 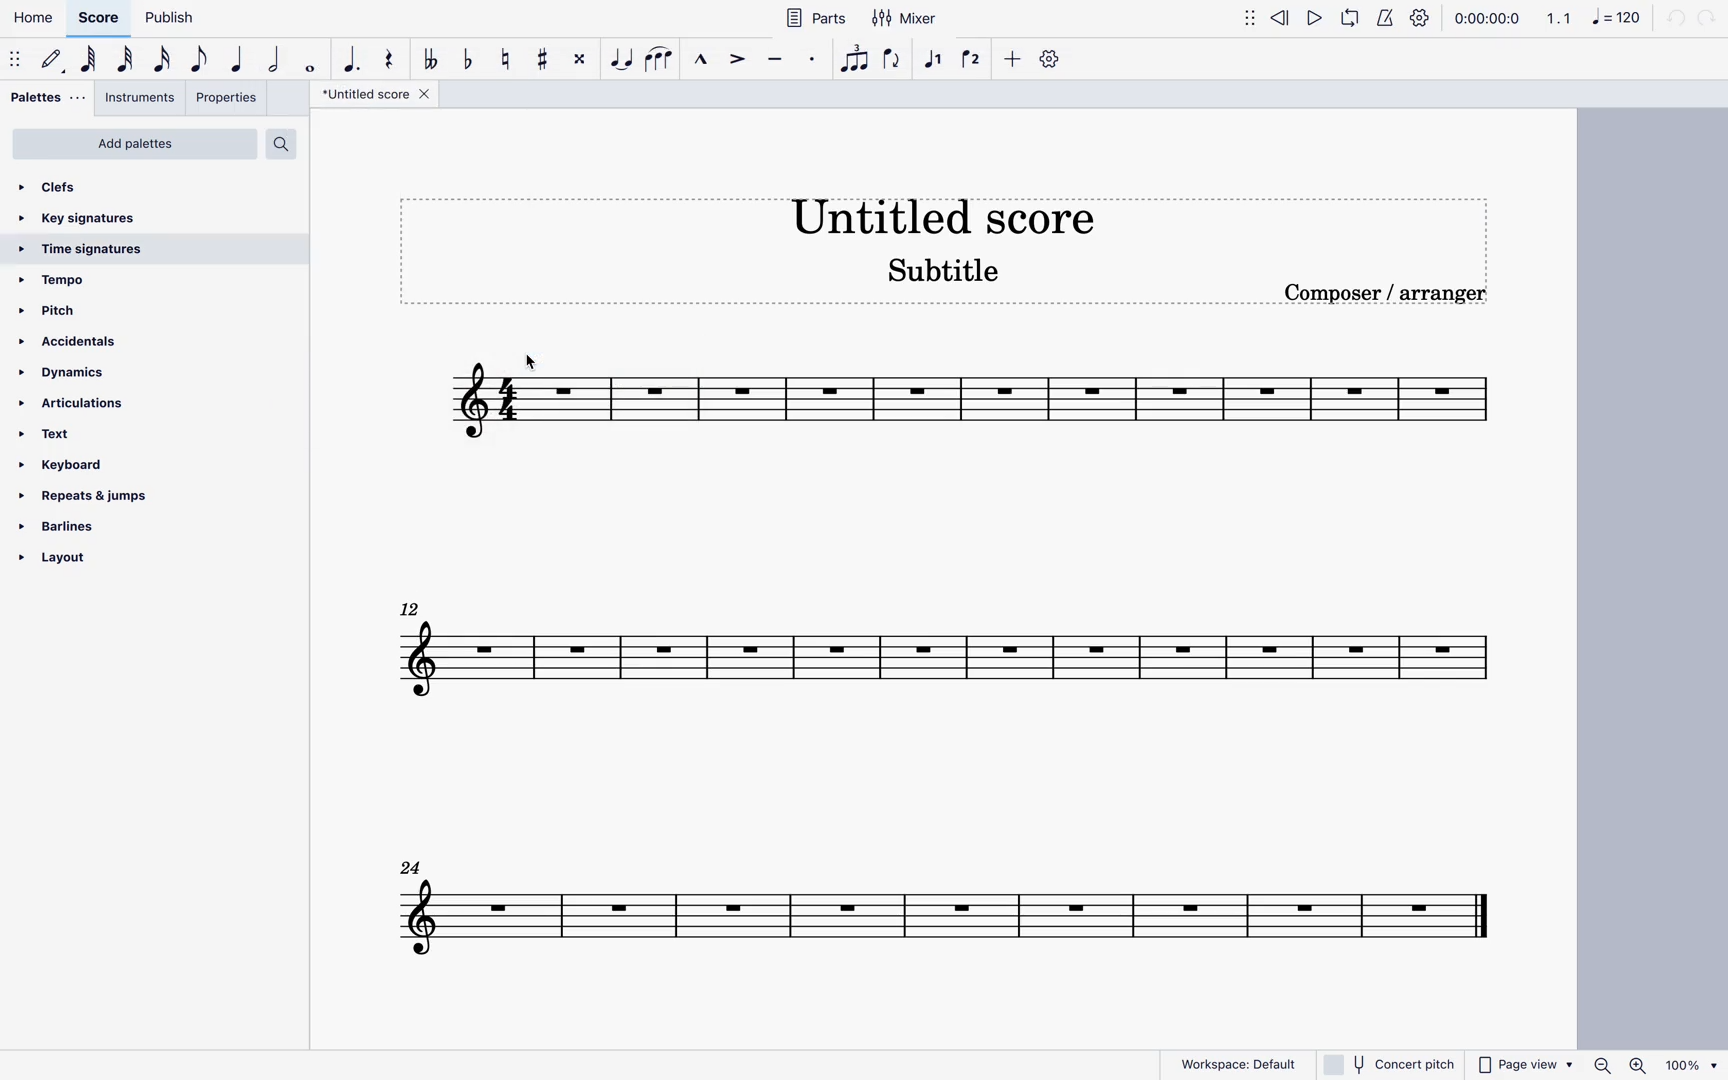 I want to click on tie, so click(x=616, y=62).